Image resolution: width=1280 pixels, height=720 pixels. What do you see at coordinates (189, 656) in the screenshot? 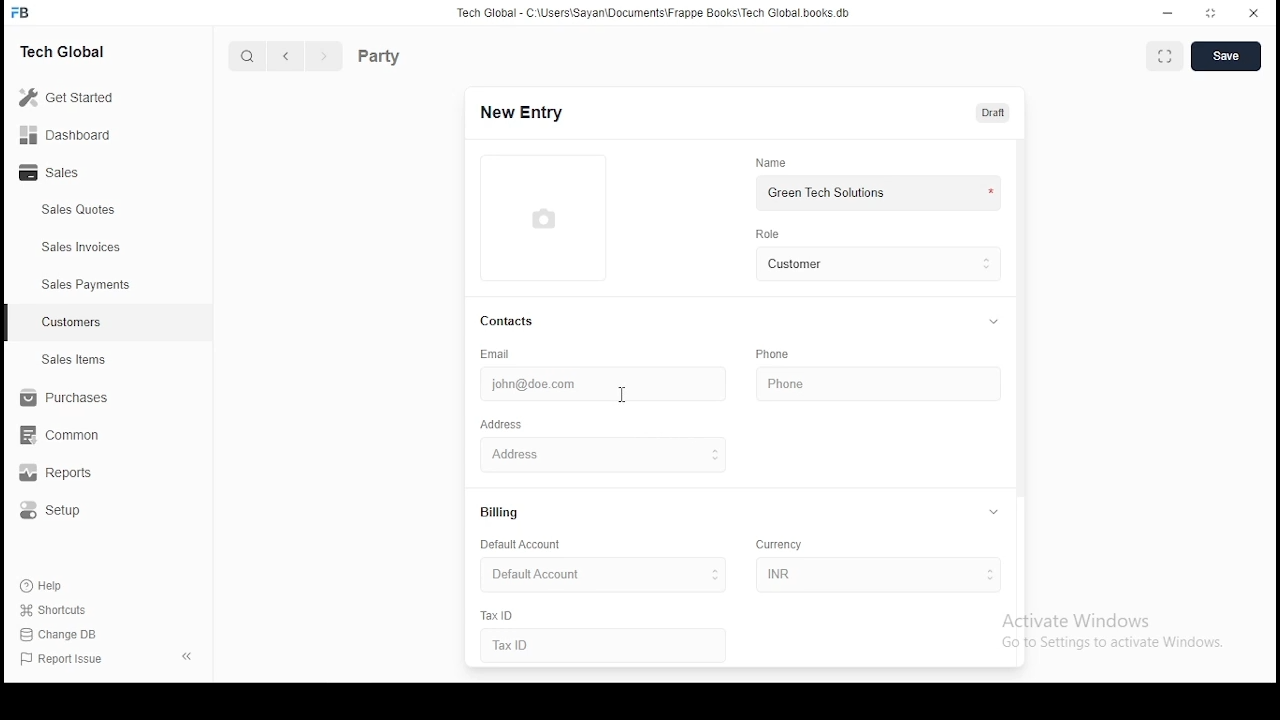
I see `close pane` at bounding box center [189, 656].